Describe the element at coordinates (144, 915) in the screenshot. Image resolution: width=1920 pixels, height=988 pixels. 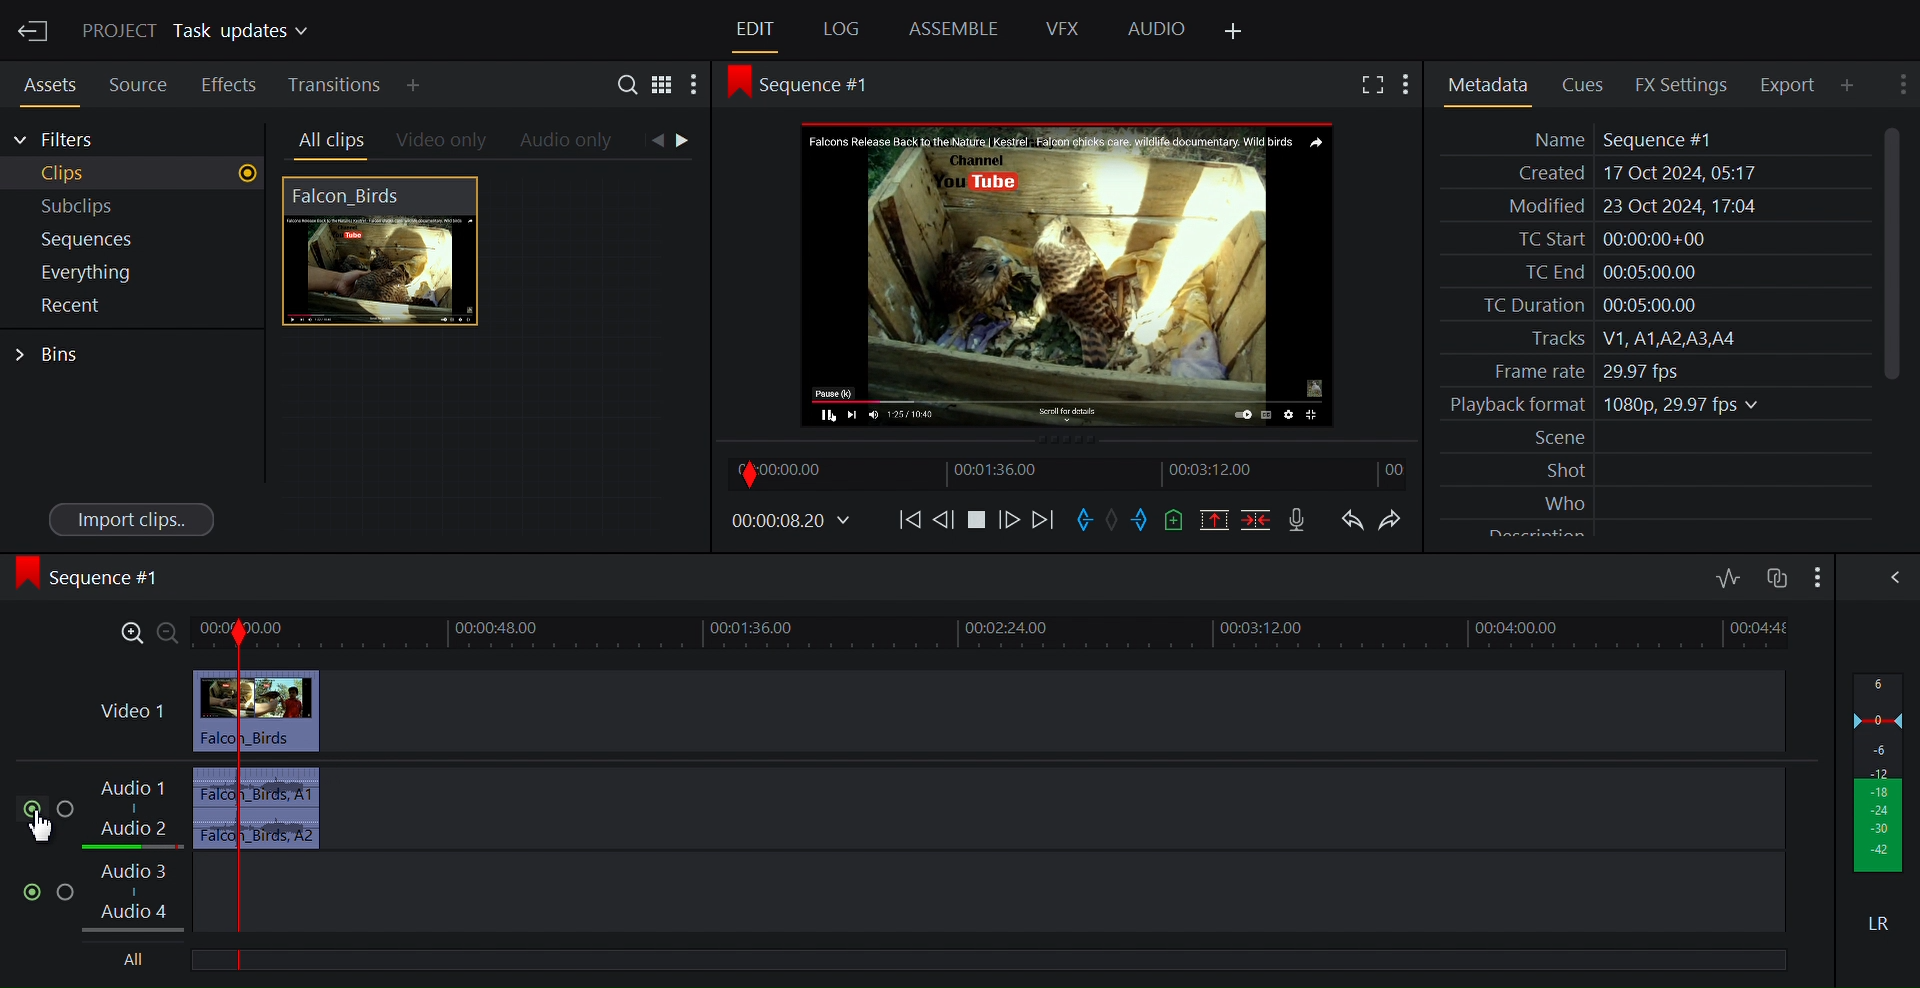
I see `Audio 4` at that location.